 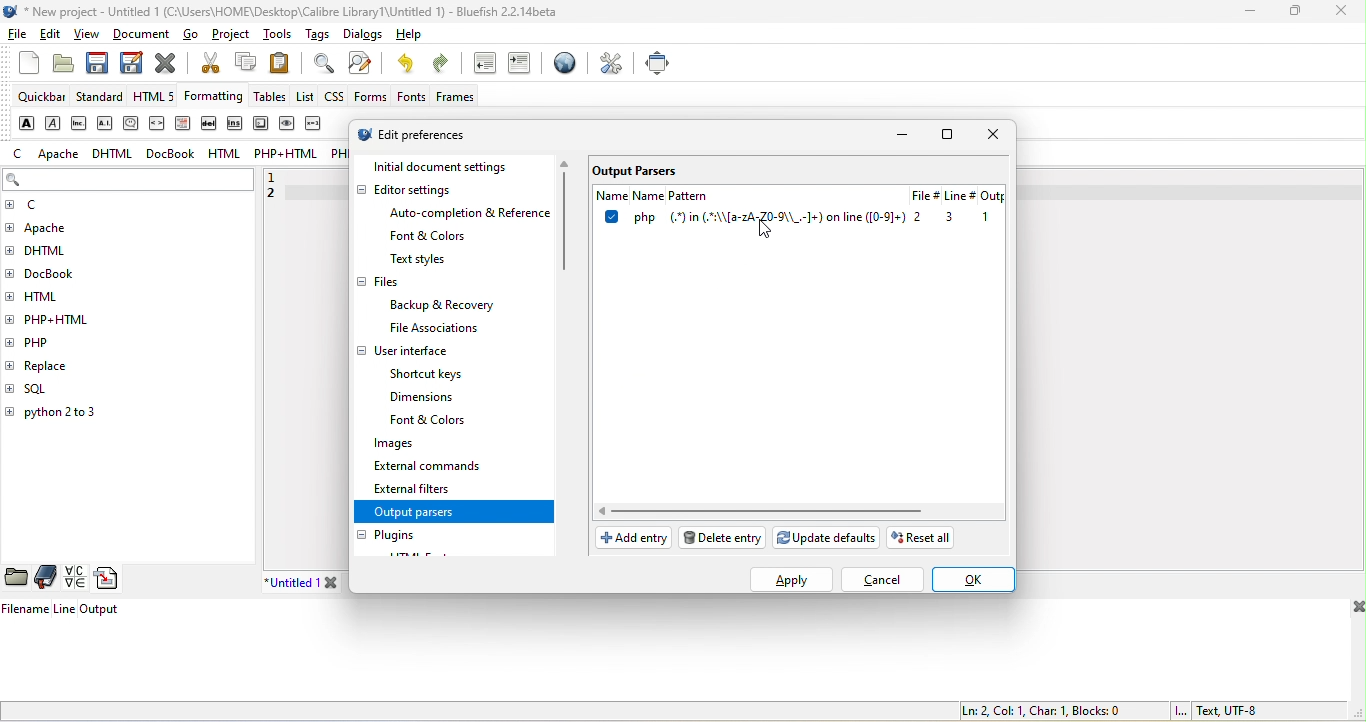 I want to click on 1, so click(x=281, y=176).